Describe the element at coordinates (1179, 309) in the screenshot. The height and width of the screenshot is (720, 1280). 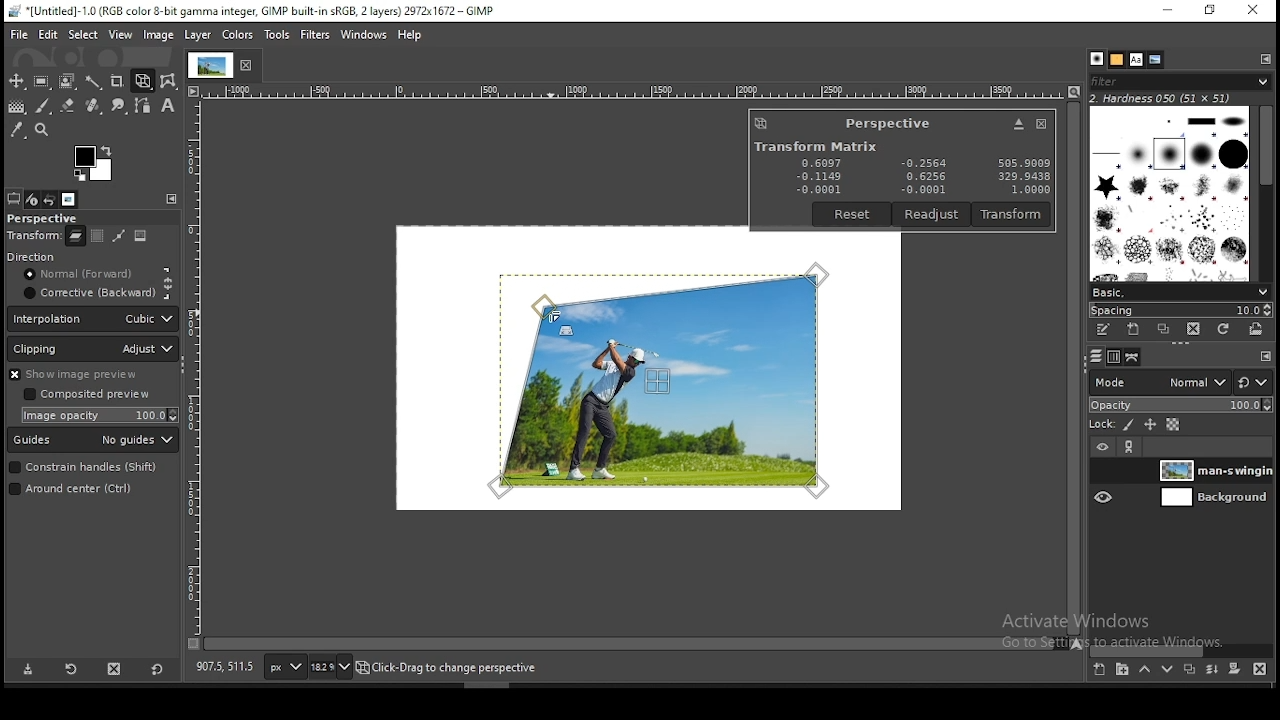
I see `spacing` at that location.